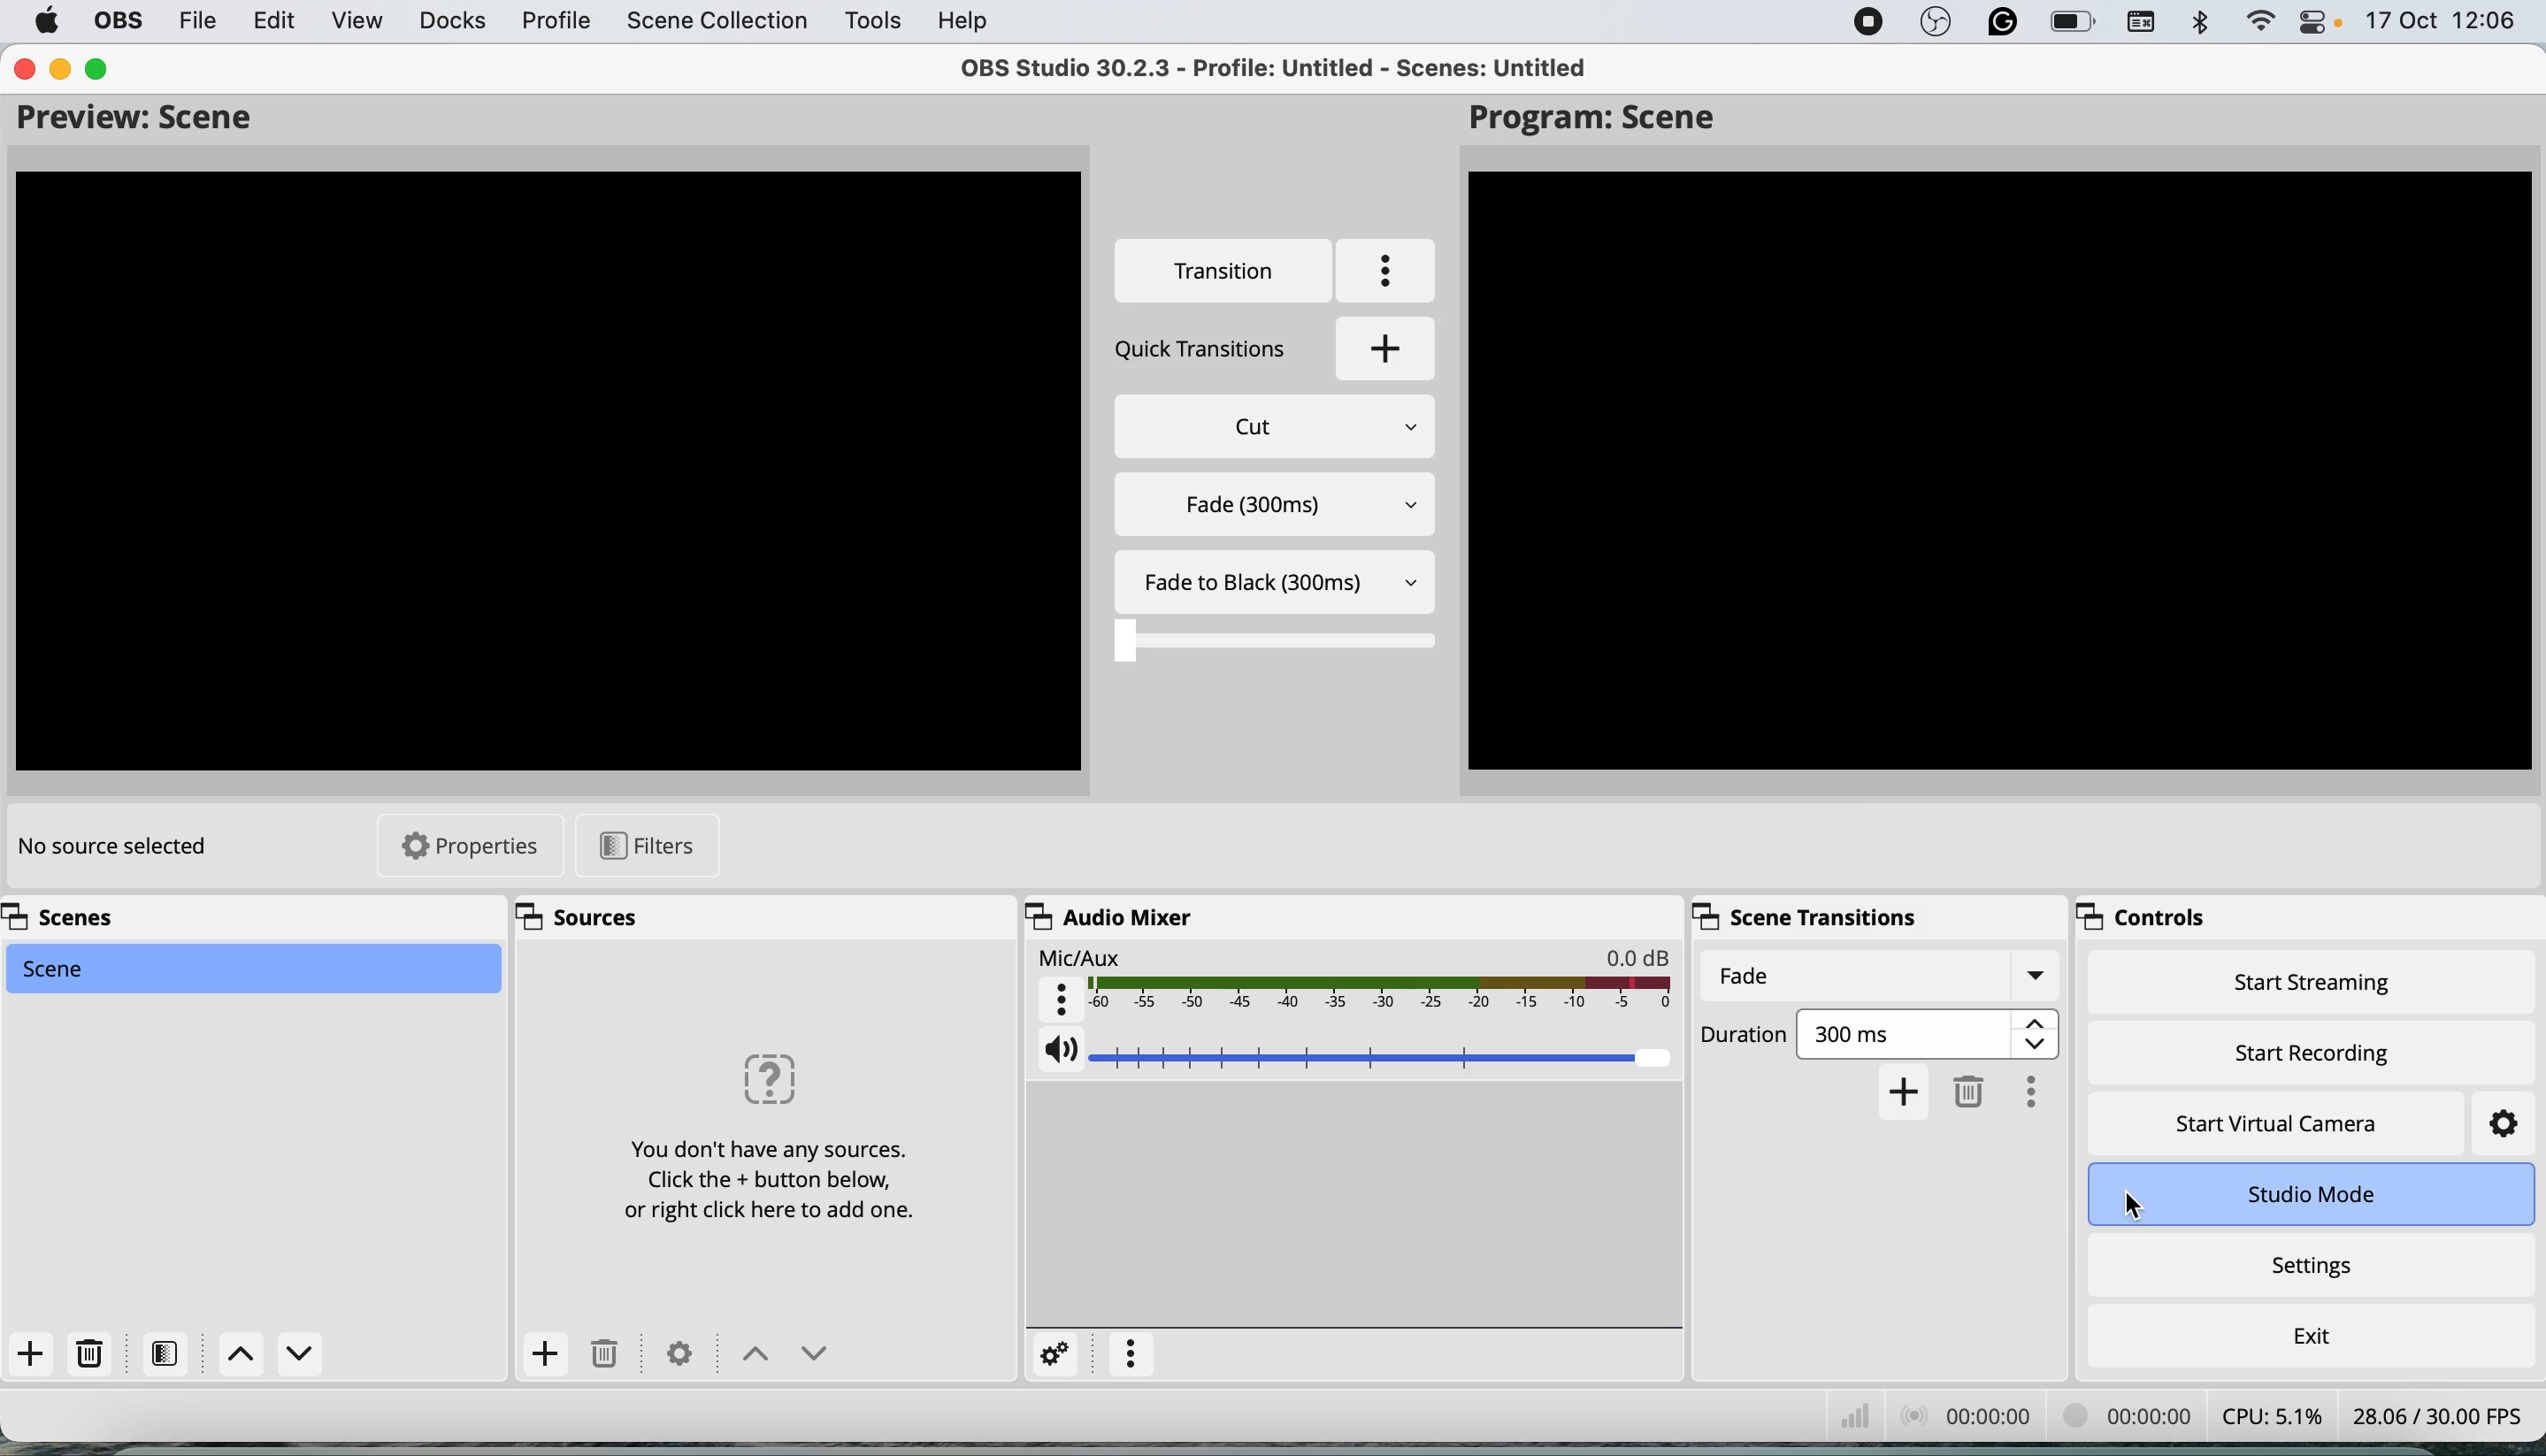 The height and width of the screenshot is (1456, 2546). What do you see at coordinates (138, 120) in the screenshot?
I see `preview scene` at bounding box center [138, 120].